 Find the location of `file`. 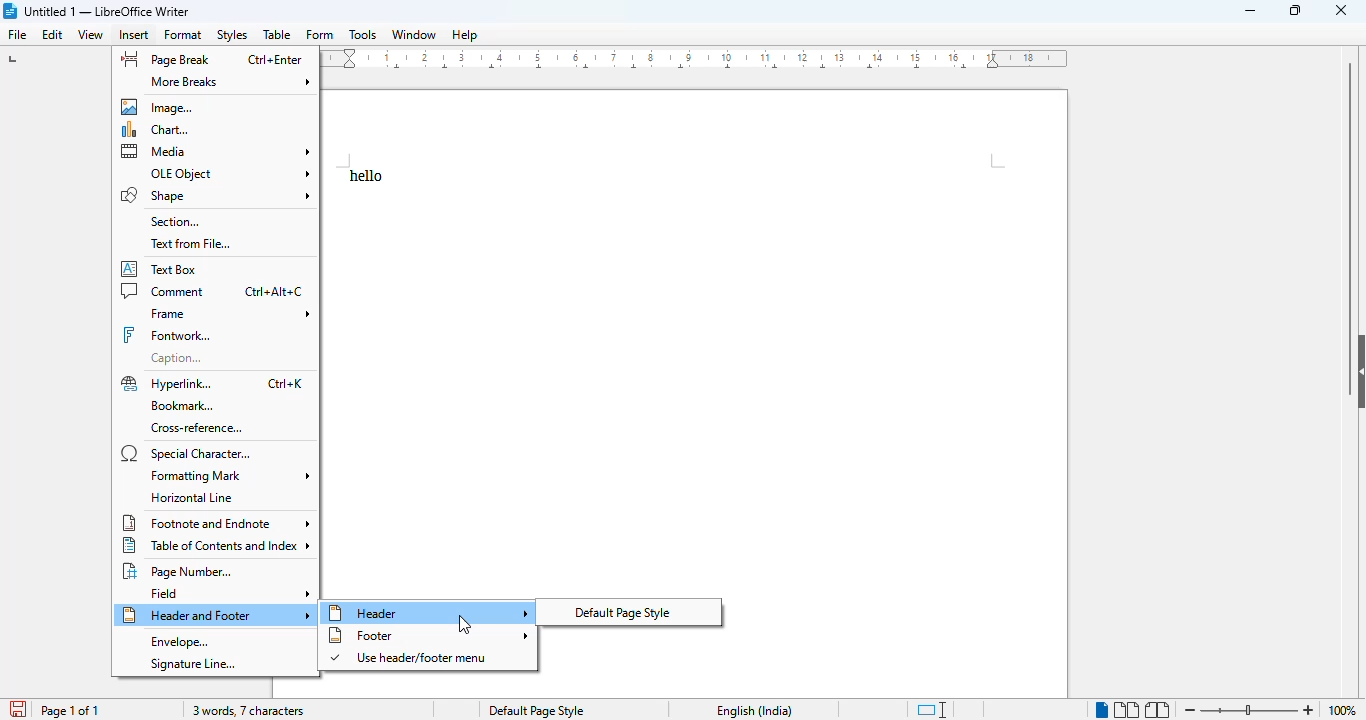

file is located at coordinates (16, 34).